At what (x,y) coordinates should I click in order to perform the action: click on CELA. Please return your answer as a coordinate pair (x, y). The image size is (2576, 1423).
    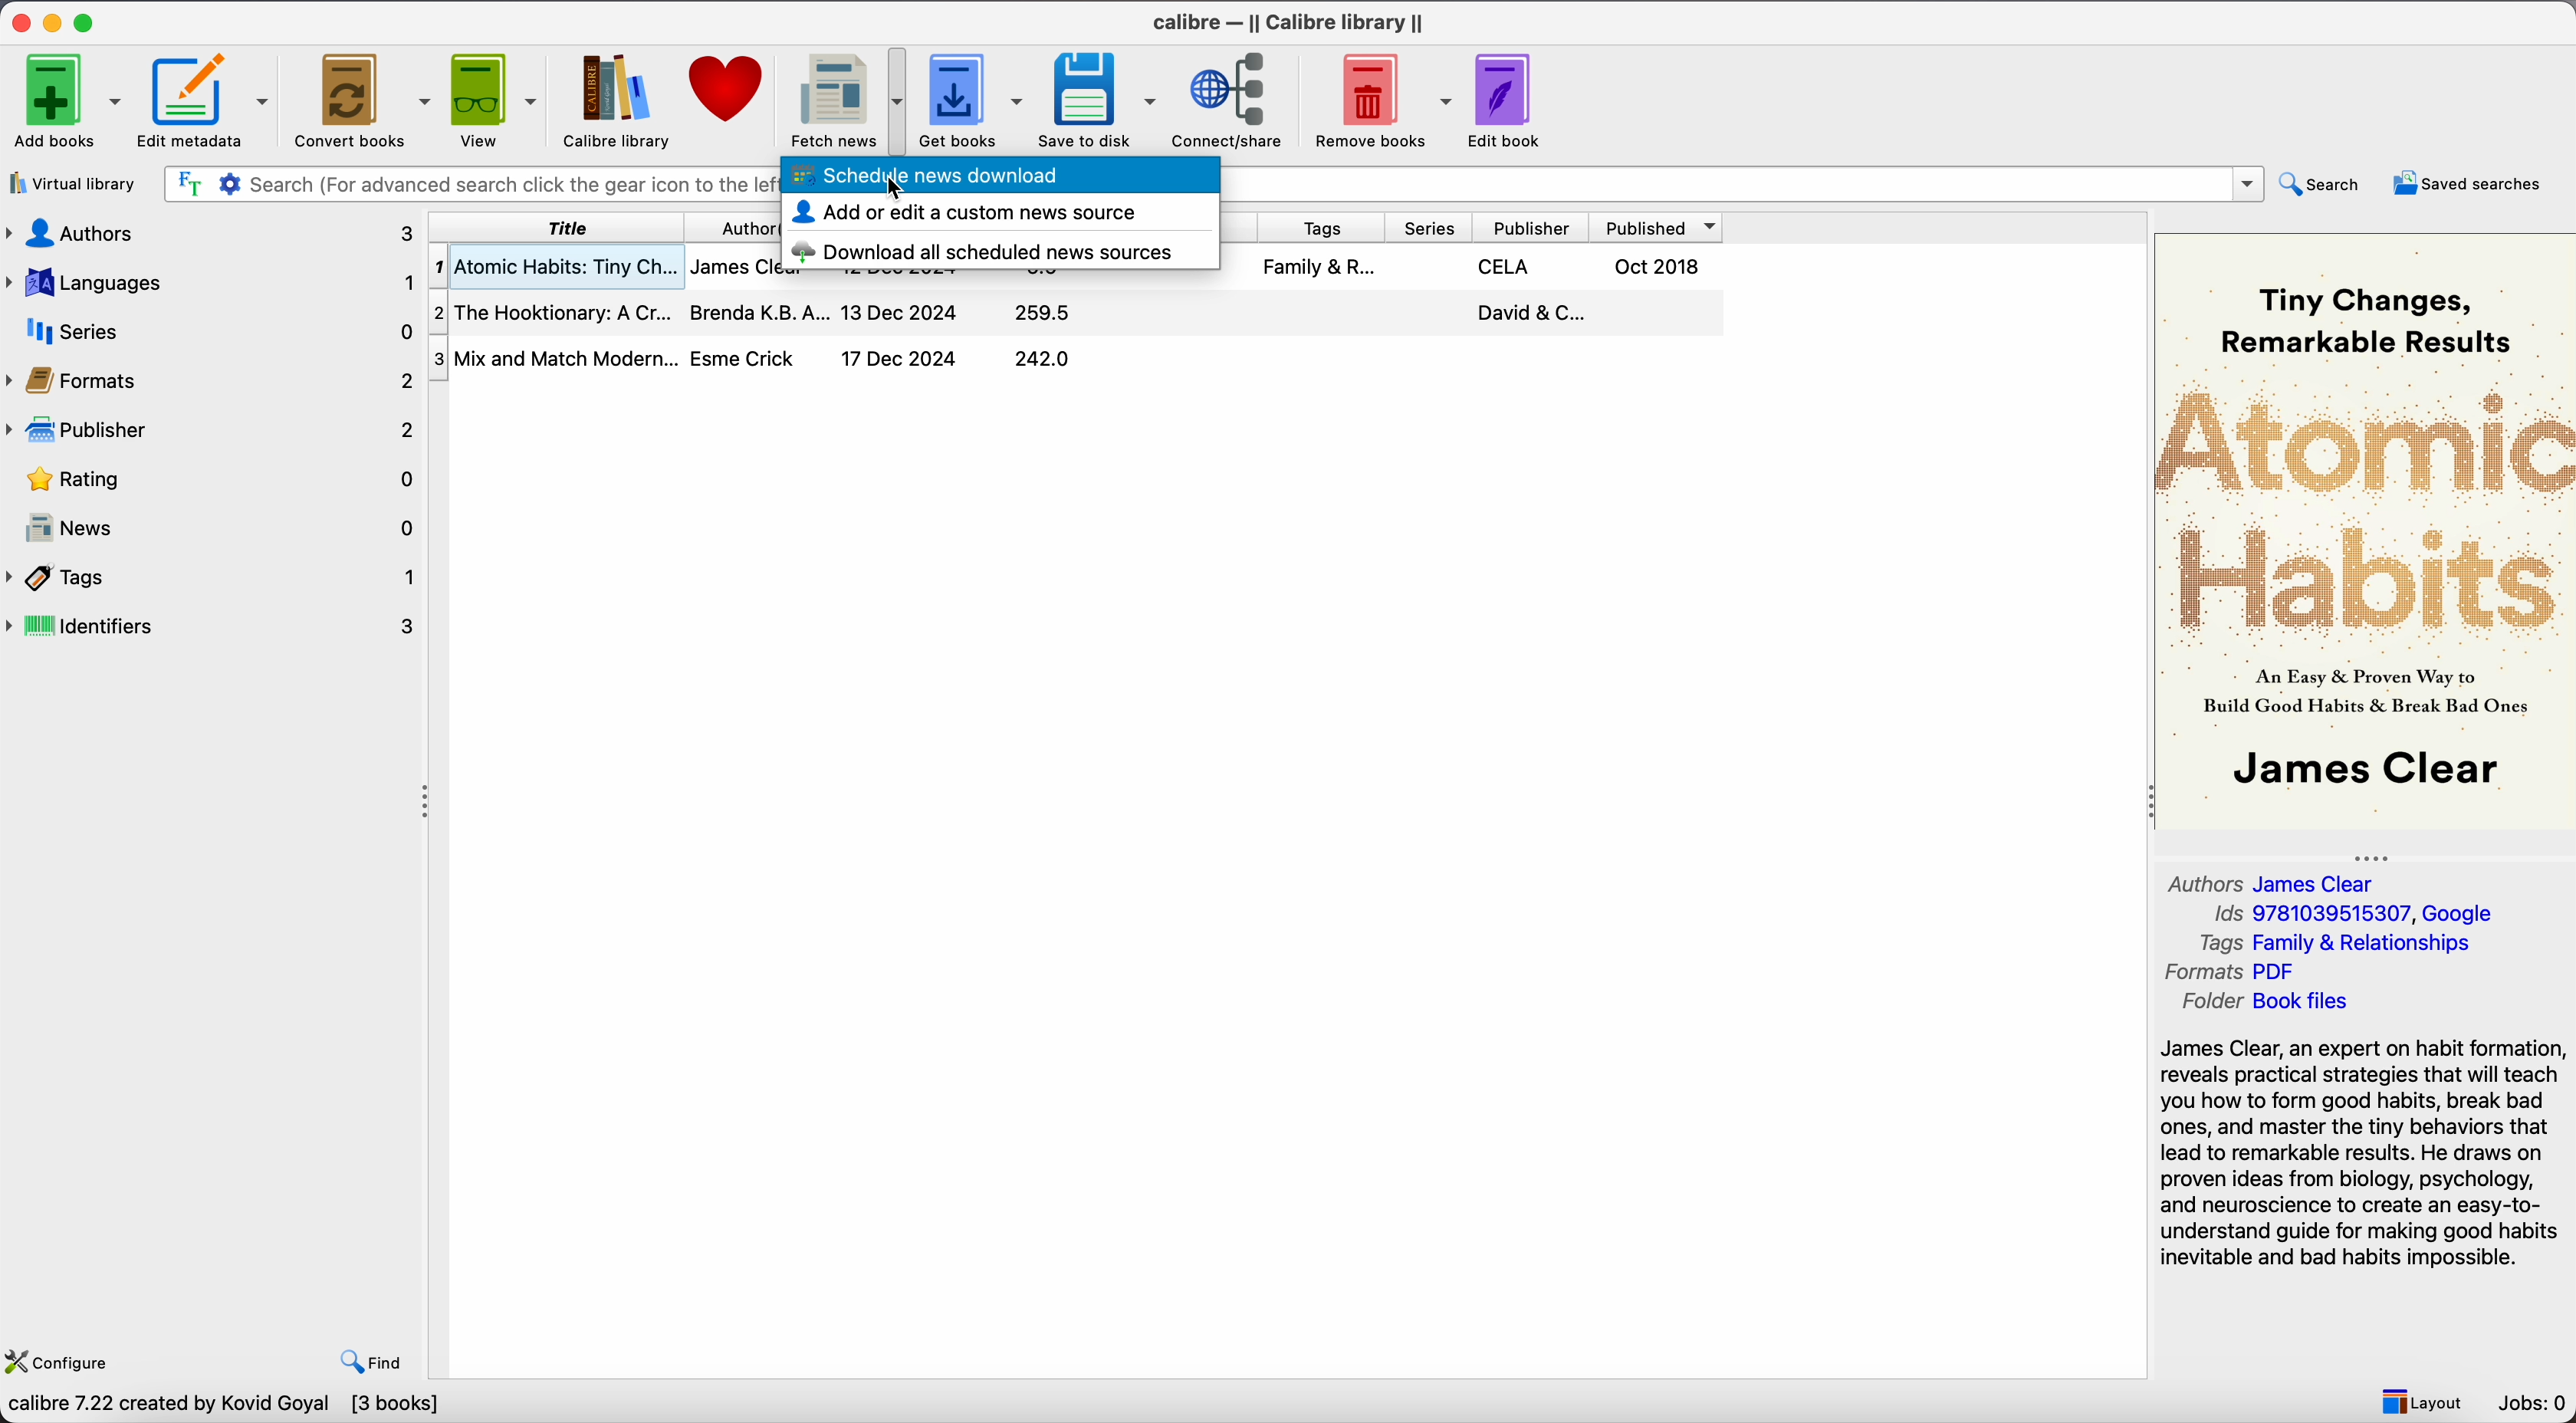
    Looking at the image, I should click on (1506, 267).